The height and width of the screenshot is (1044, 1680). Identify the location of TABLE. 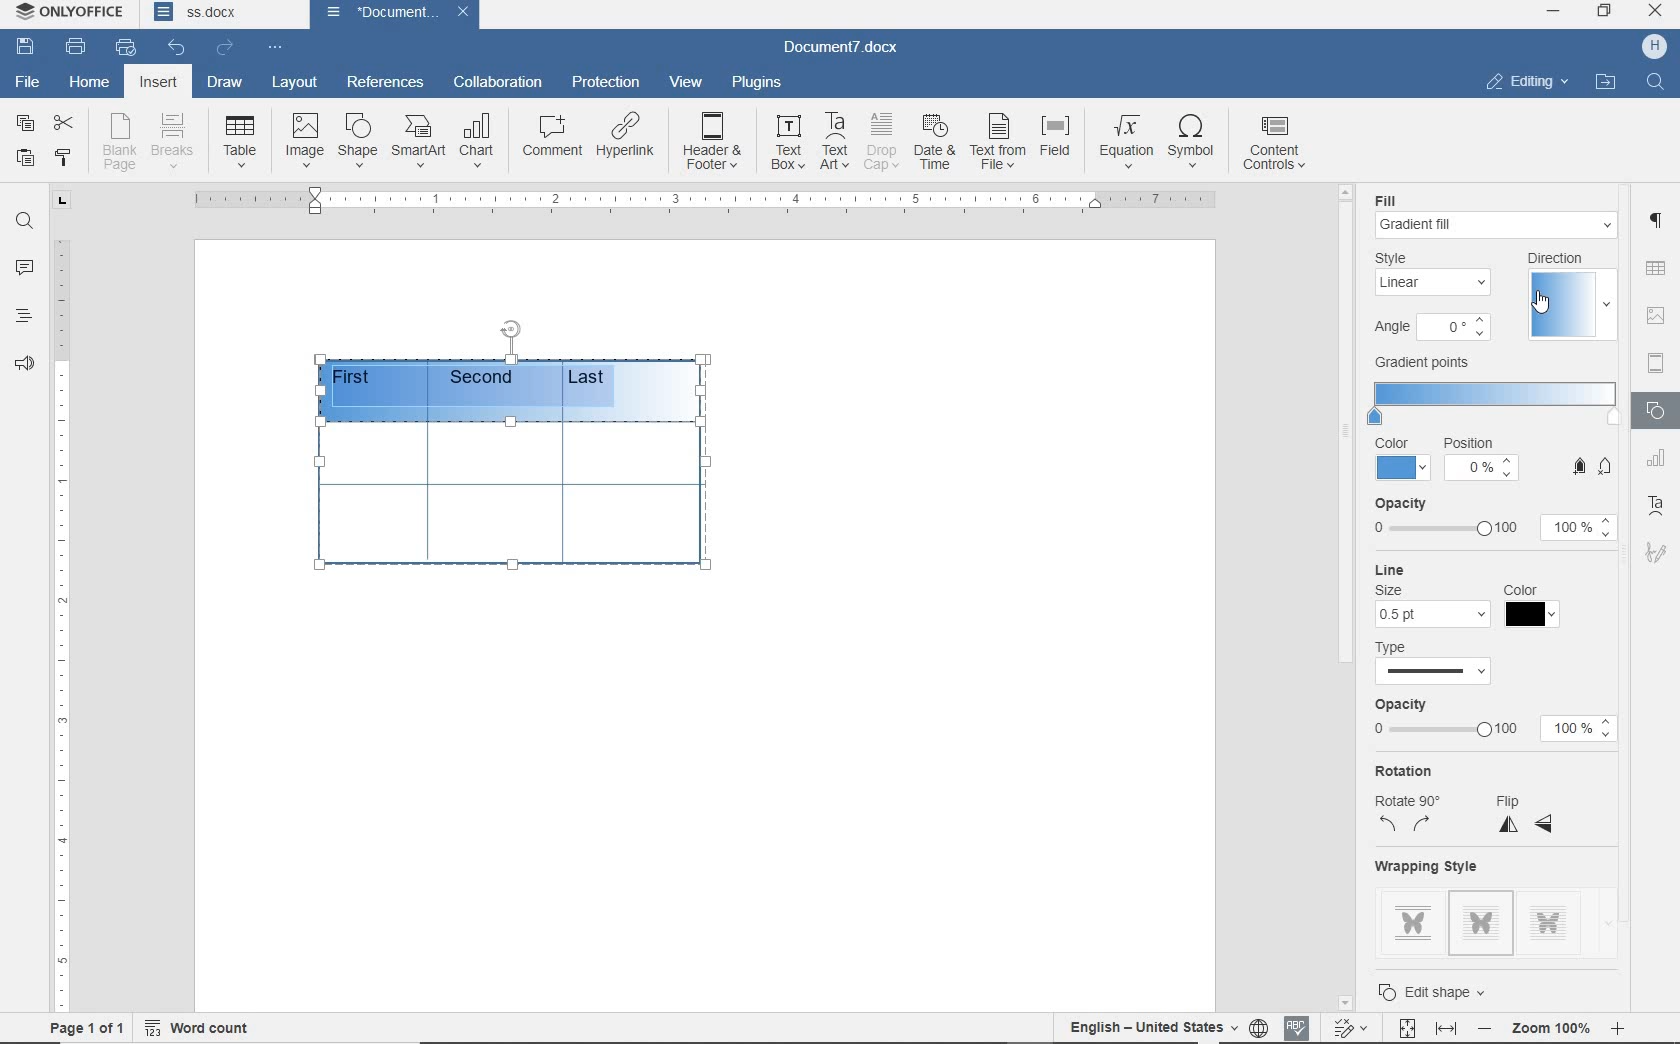
(1655, 268).